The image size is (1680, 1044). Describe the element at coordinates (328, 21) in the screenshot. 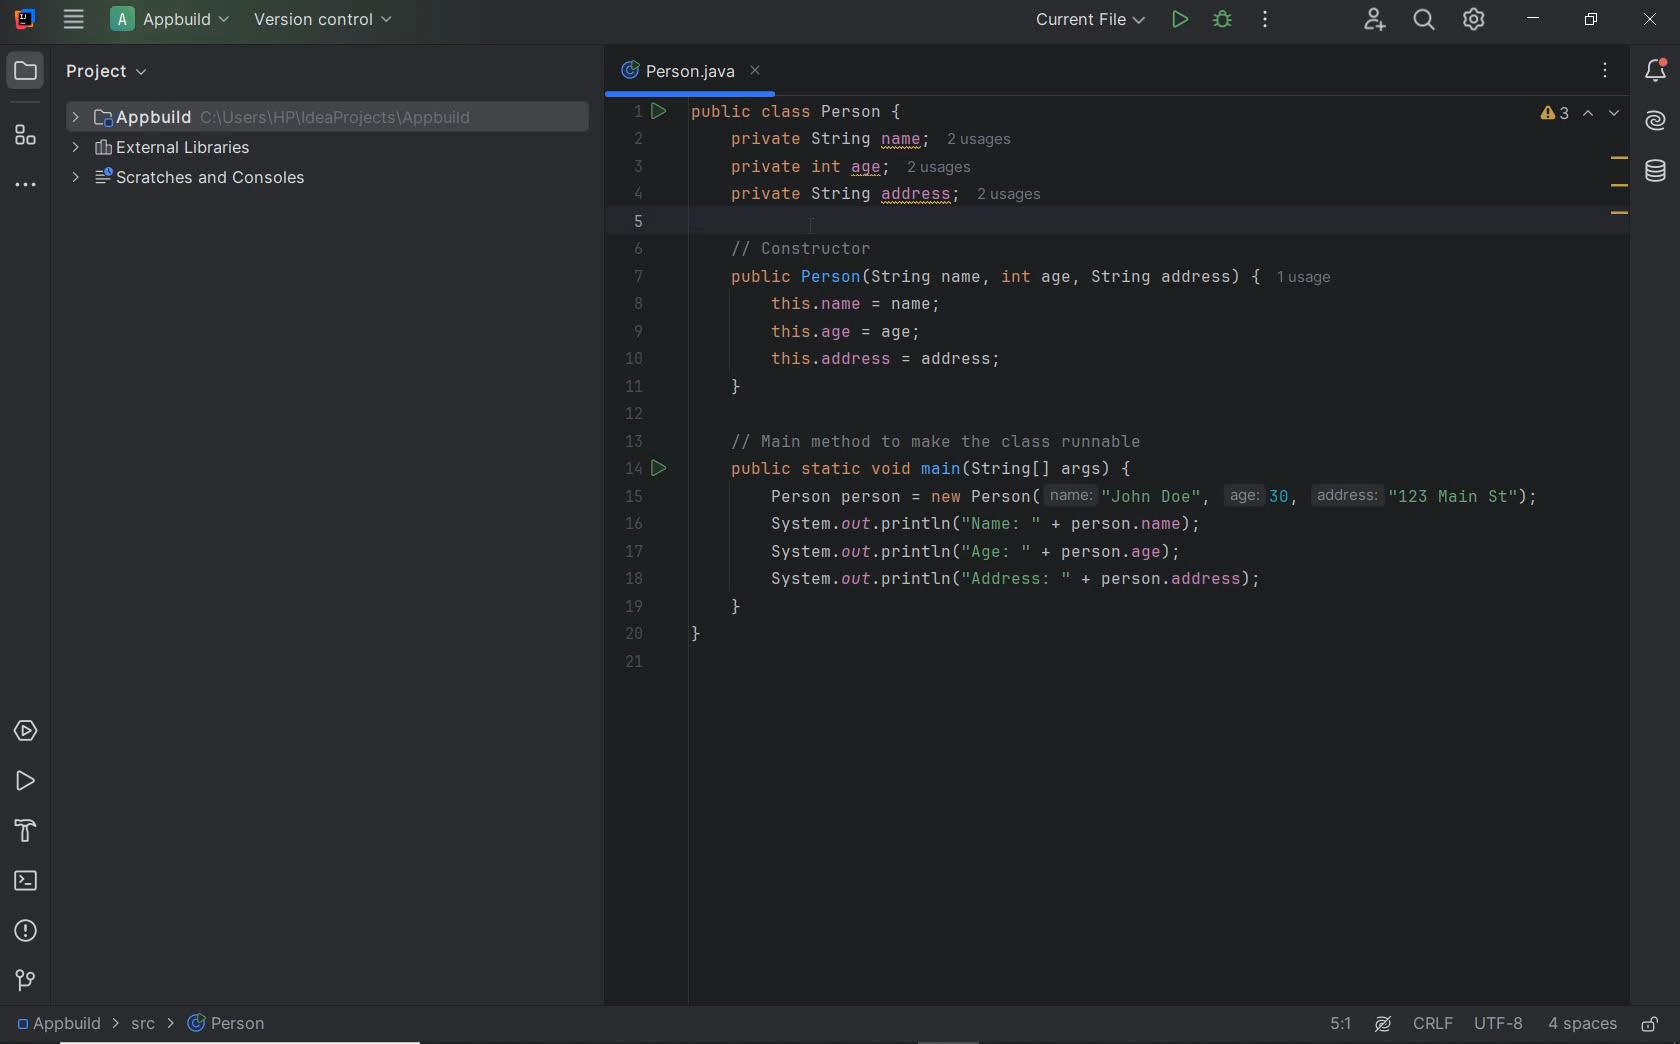

I see `version control` at that location.